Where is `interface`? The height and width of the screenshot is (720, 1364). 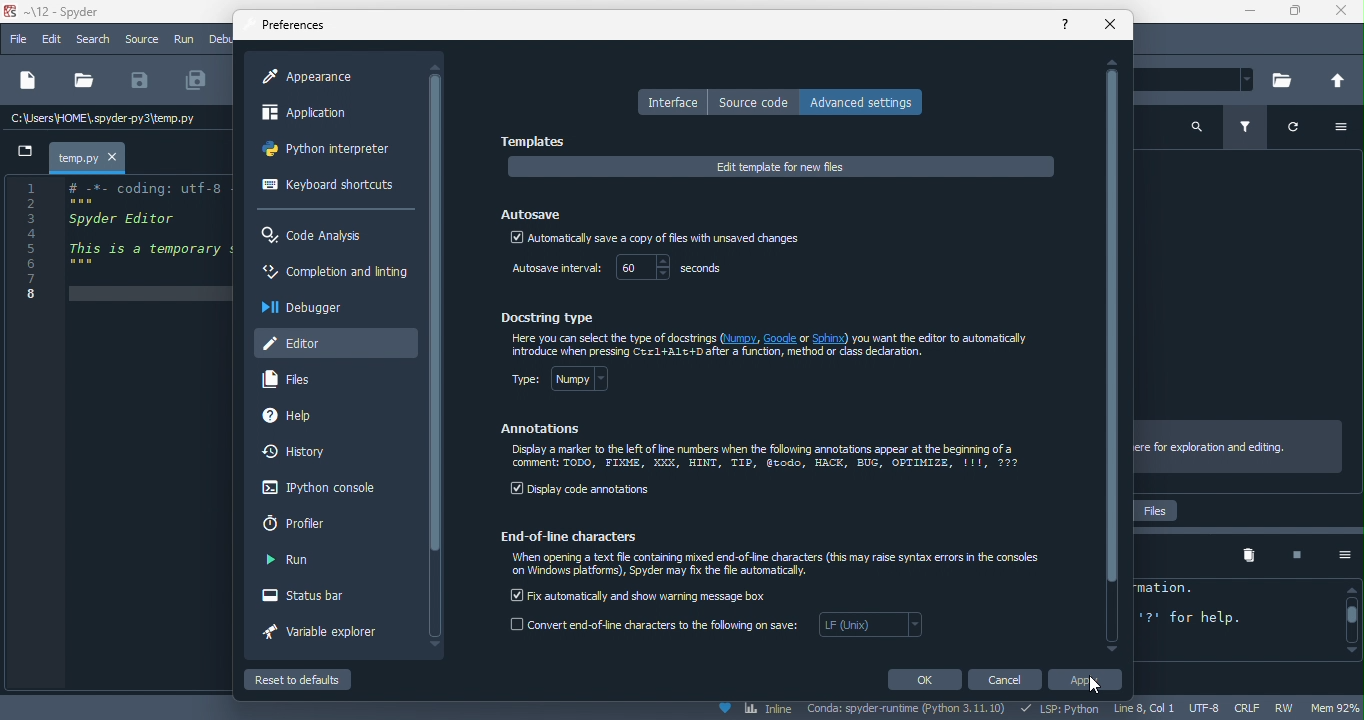 interface is located at coordinates (671, 102).